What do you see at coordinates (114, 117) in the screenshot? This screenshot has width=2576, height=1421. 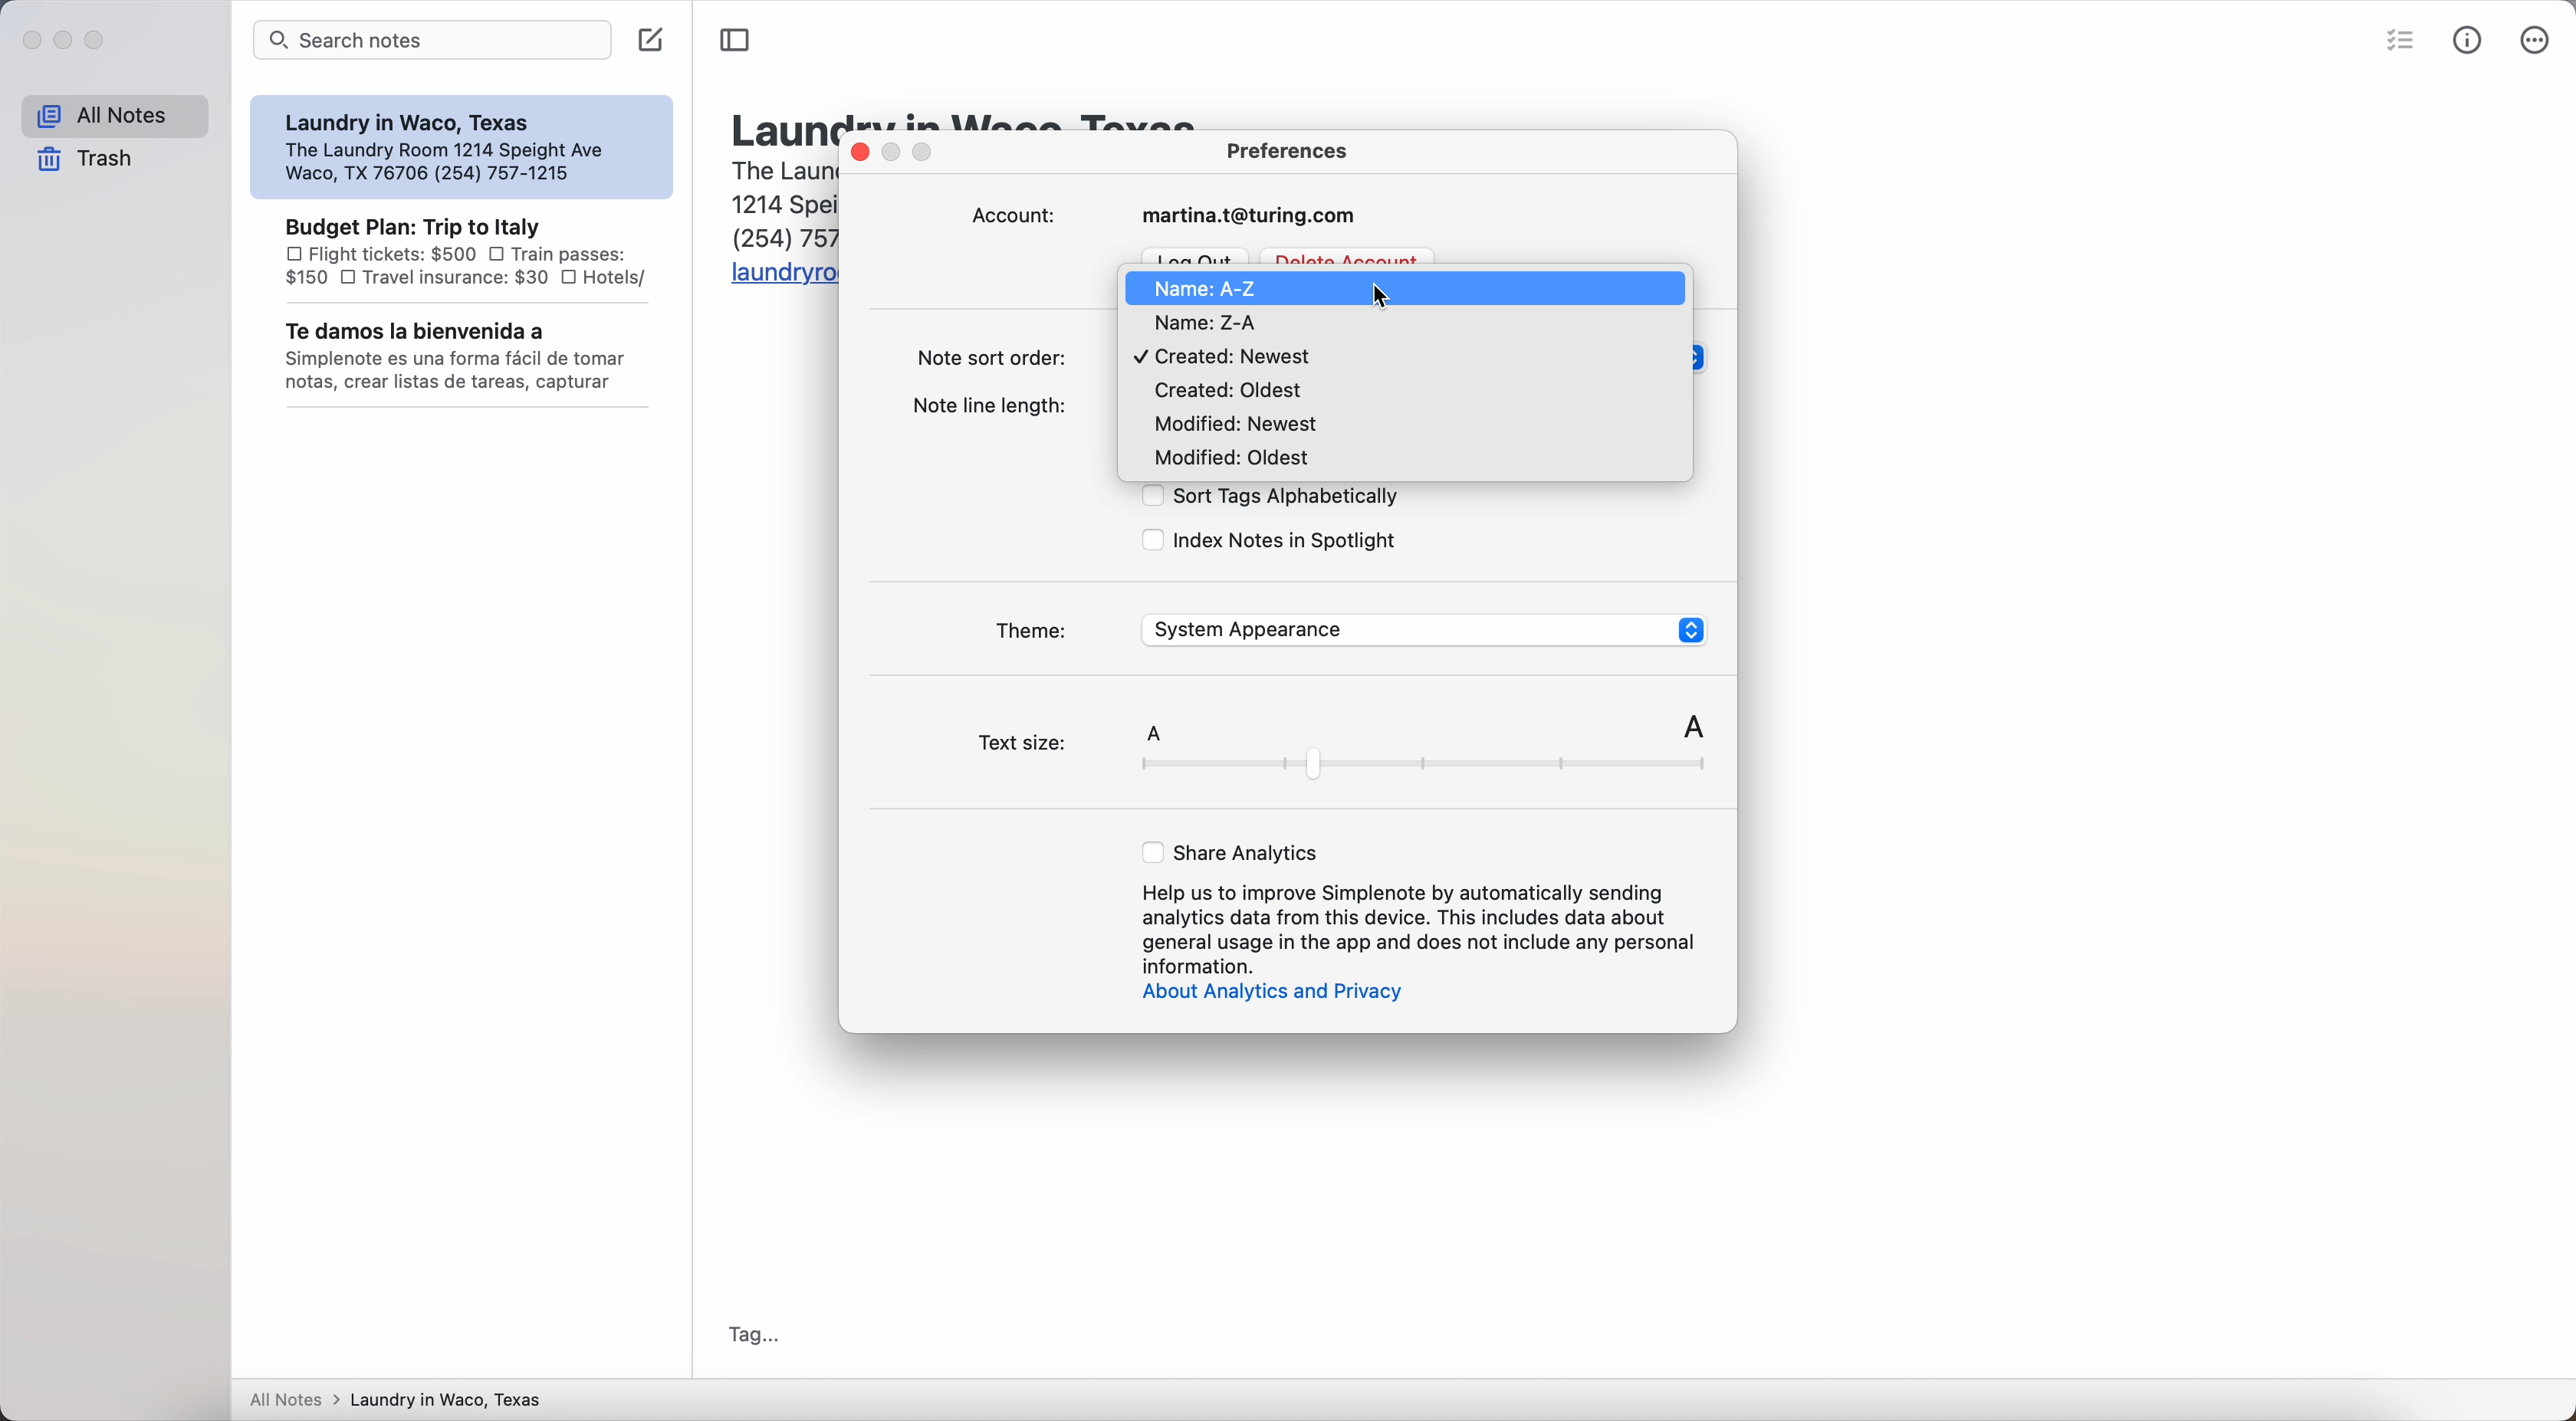 I see `All notes` at bounding box center [114, 117].